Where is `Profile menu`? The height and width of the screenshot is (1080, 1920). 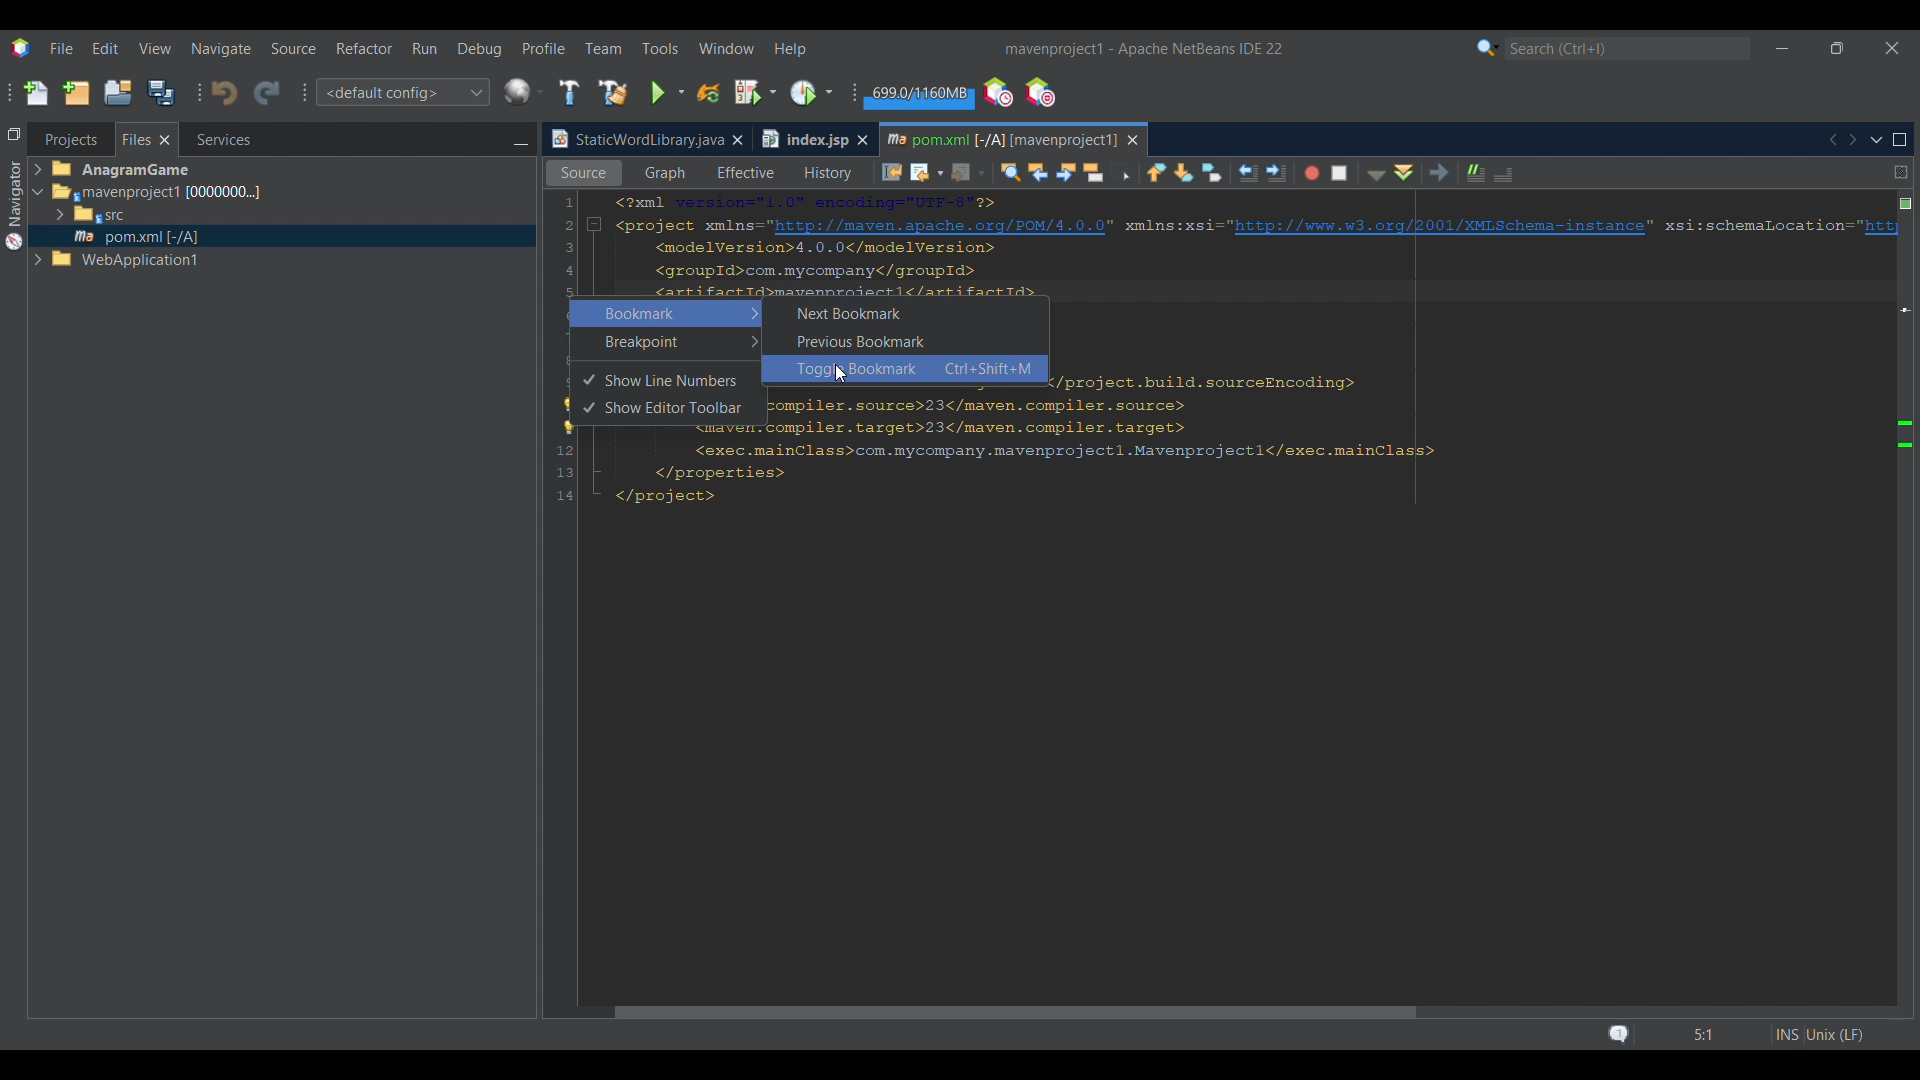
Profile menu is located at coordinates (544, 48).